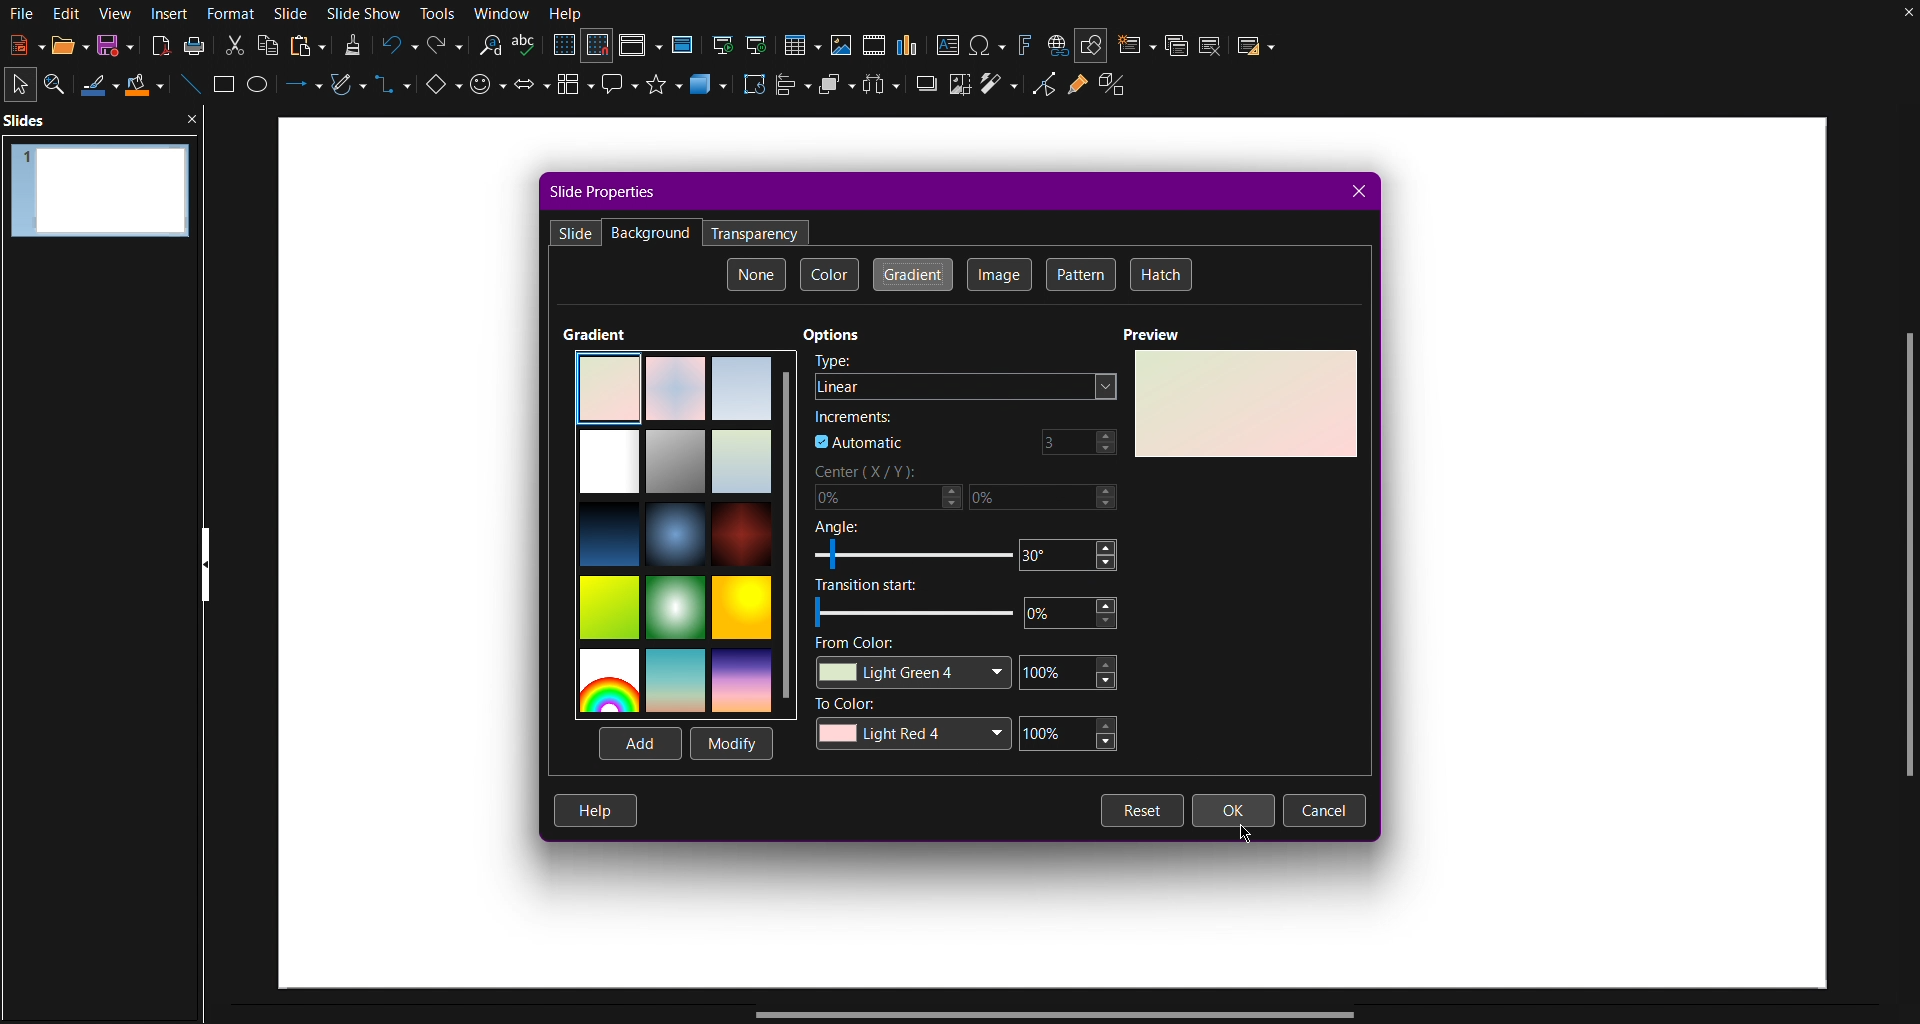 The image size is (1920, 1024). What do you see at coordinates (1324, 811) in the screenshot?
I see `Cancel` at bounding box center [1324, 811].